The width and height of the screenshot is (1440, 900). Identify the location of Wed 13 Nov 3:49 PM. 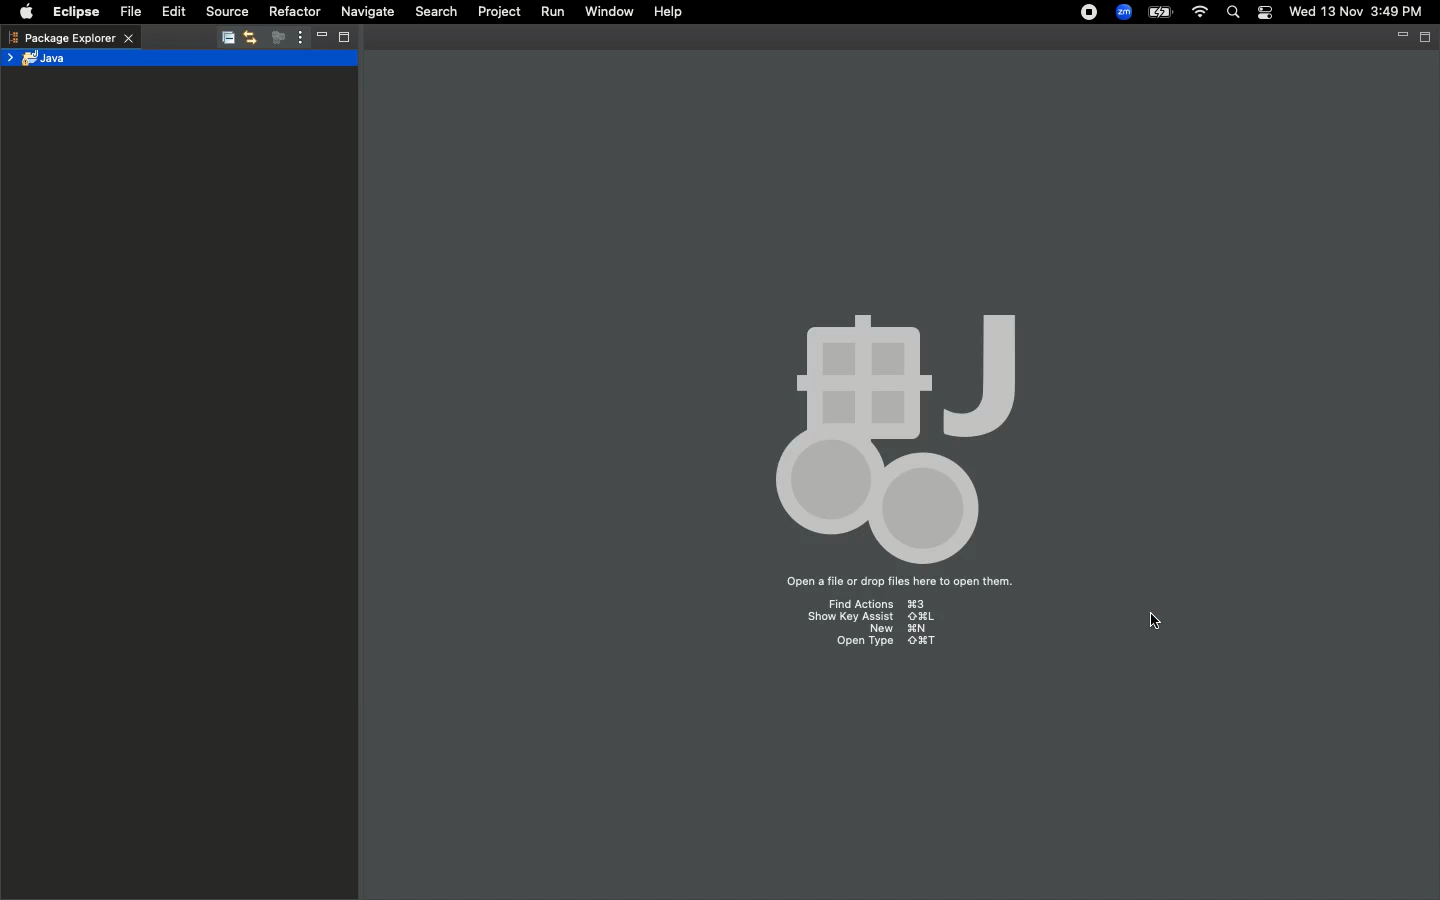
(1357, 10).